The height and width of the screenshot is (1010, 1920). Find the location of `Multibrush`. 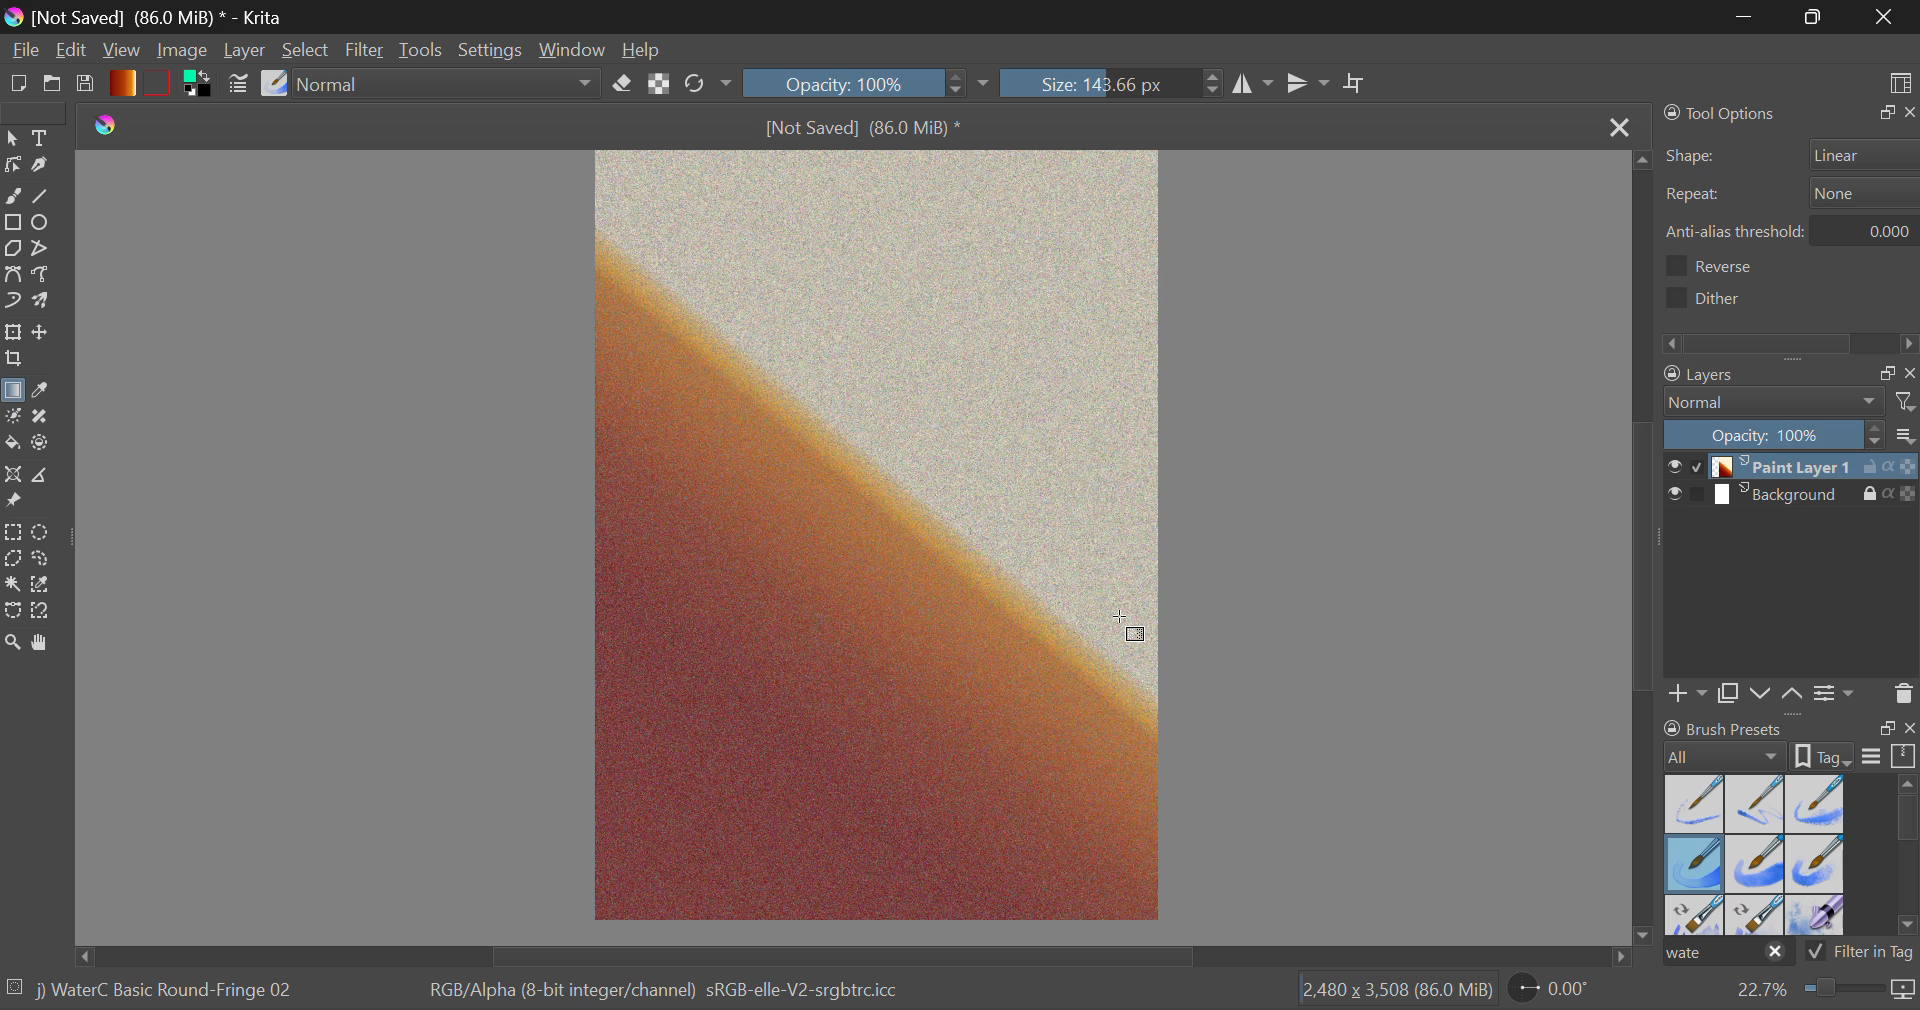

Multibrush is located at coordinates (43, 303).